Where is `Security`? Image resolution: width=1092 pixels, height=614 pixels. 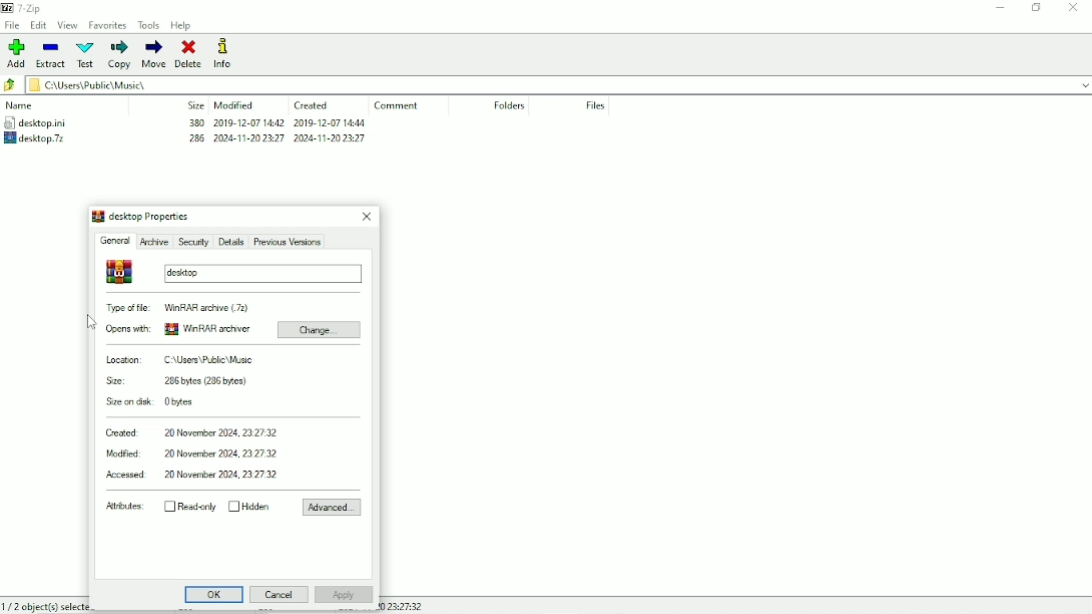 Security is located at coordinates (192, 242).